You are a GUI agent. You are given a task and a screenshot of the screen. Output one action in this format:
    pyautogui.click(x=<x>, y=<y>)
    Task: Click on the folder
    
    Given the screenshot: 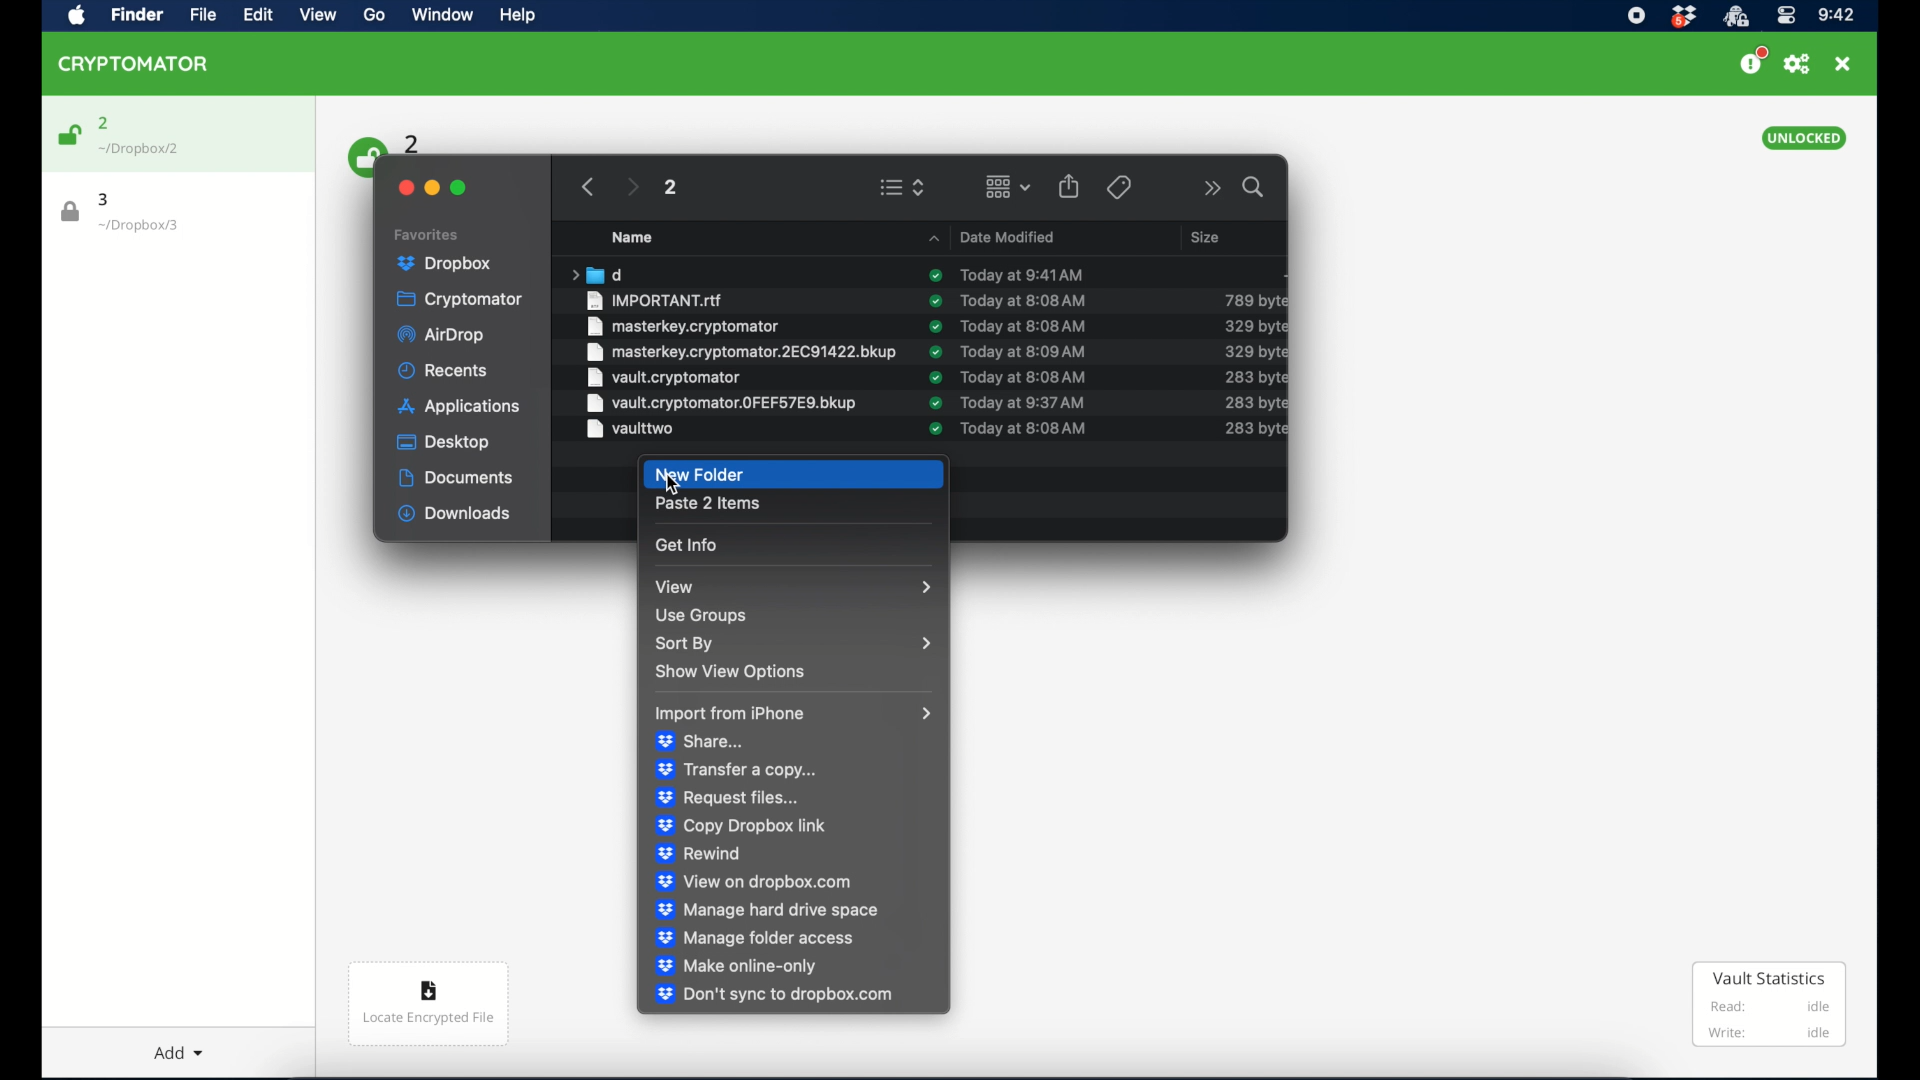 What is the action you would take?
    pyautogui.click(x=596, y=274)
    